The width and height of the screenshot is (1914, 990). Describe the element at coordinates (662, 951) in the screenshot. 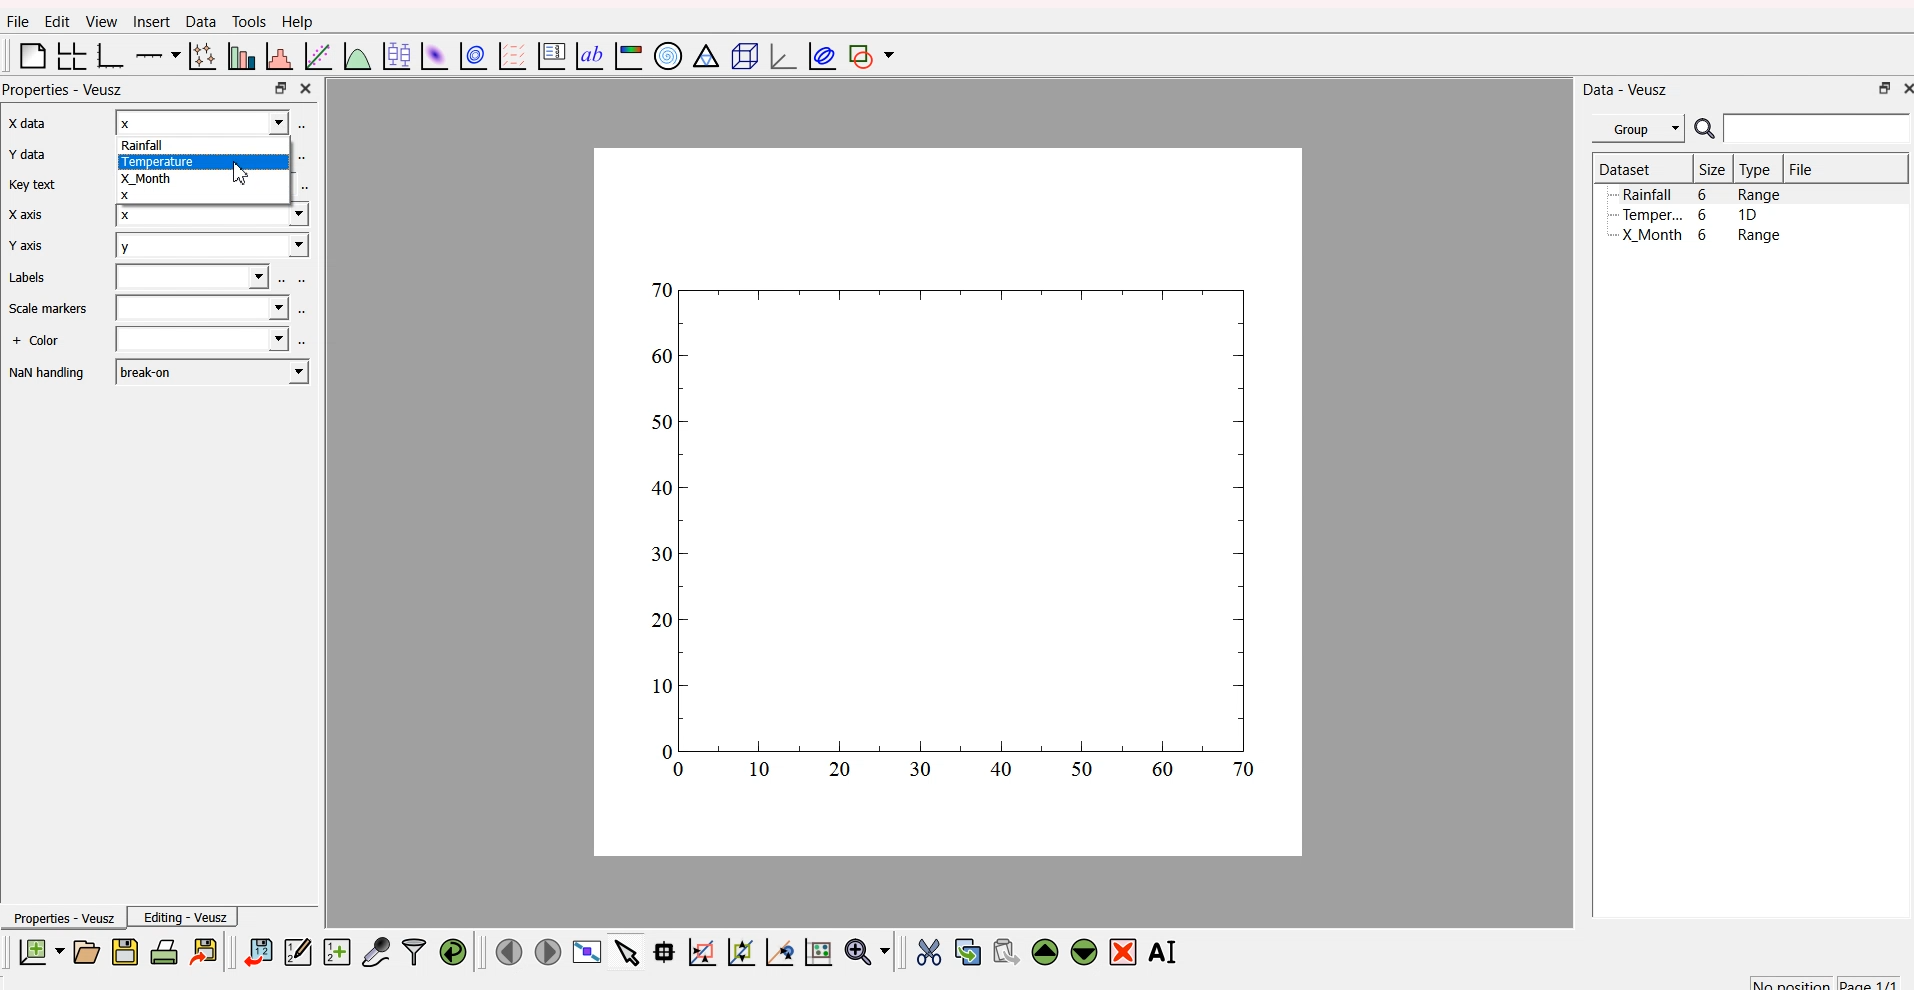

I see `read datapoint on graph` at that location.